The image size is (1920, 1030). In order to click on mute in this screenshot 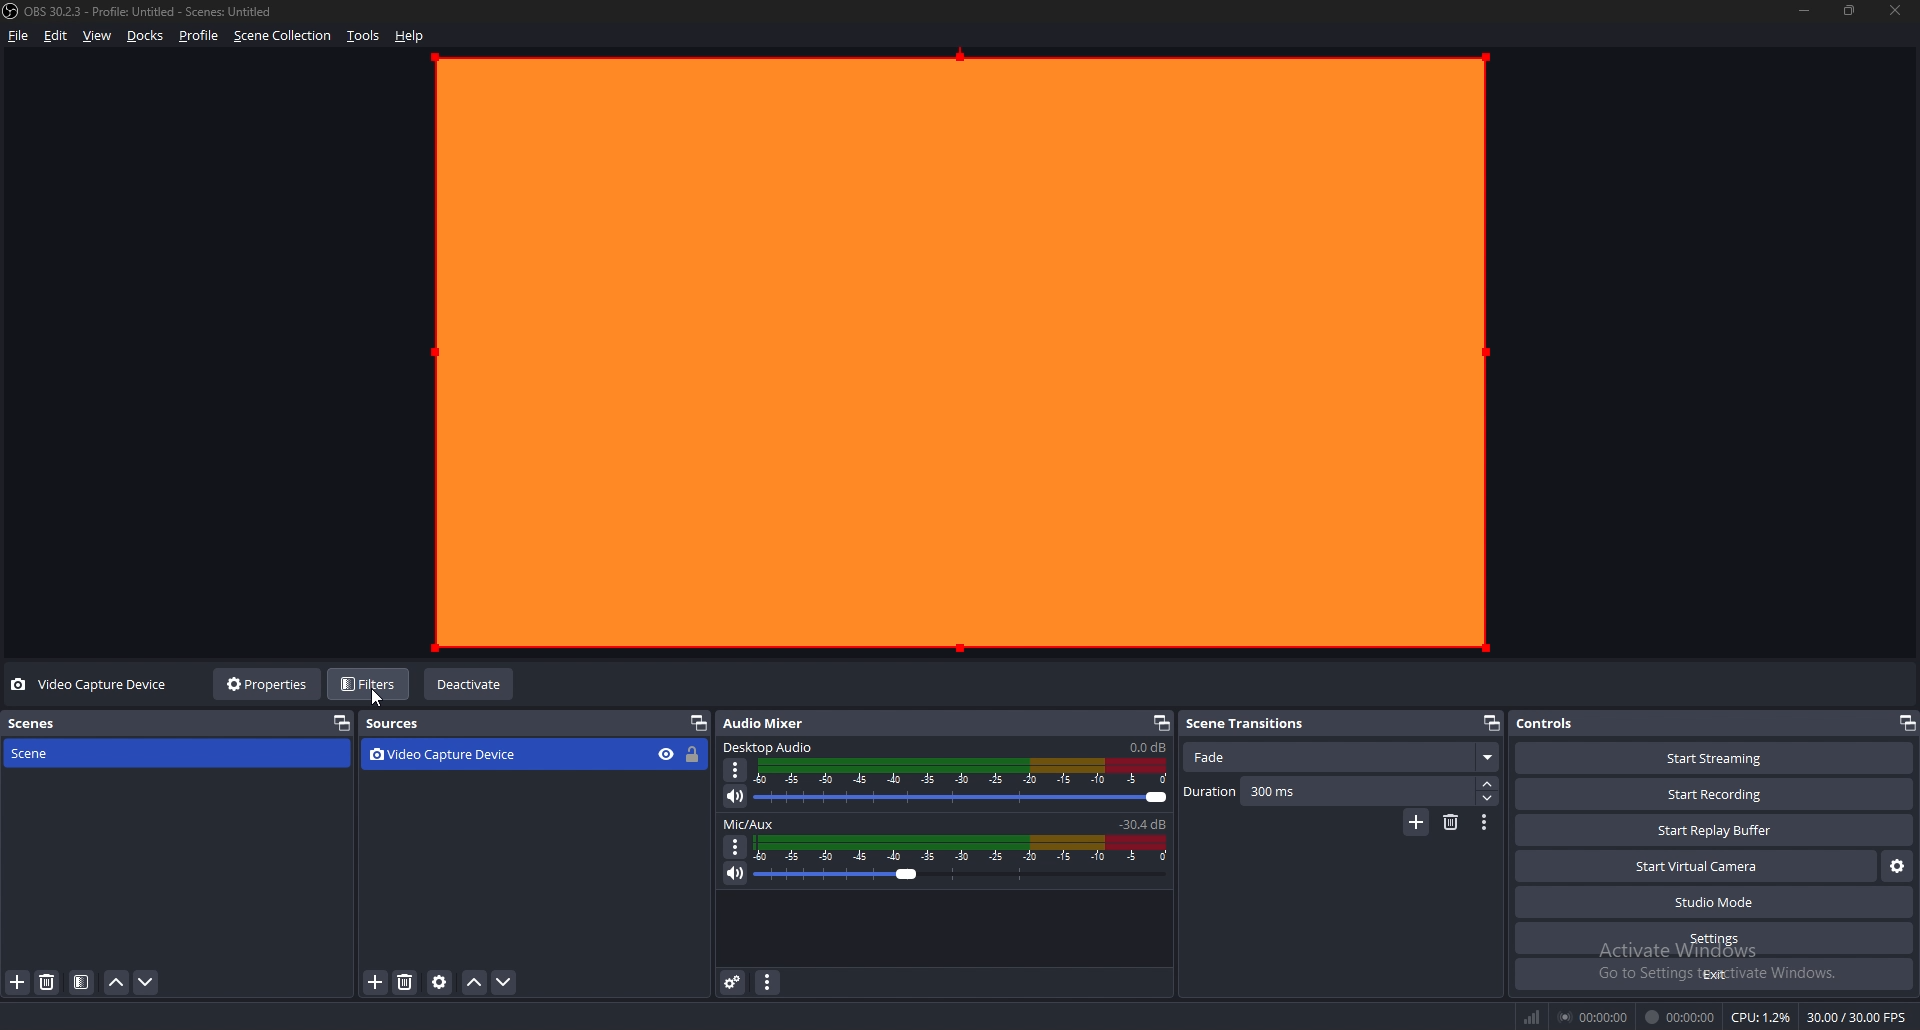, I will do `click(736, 874)`.